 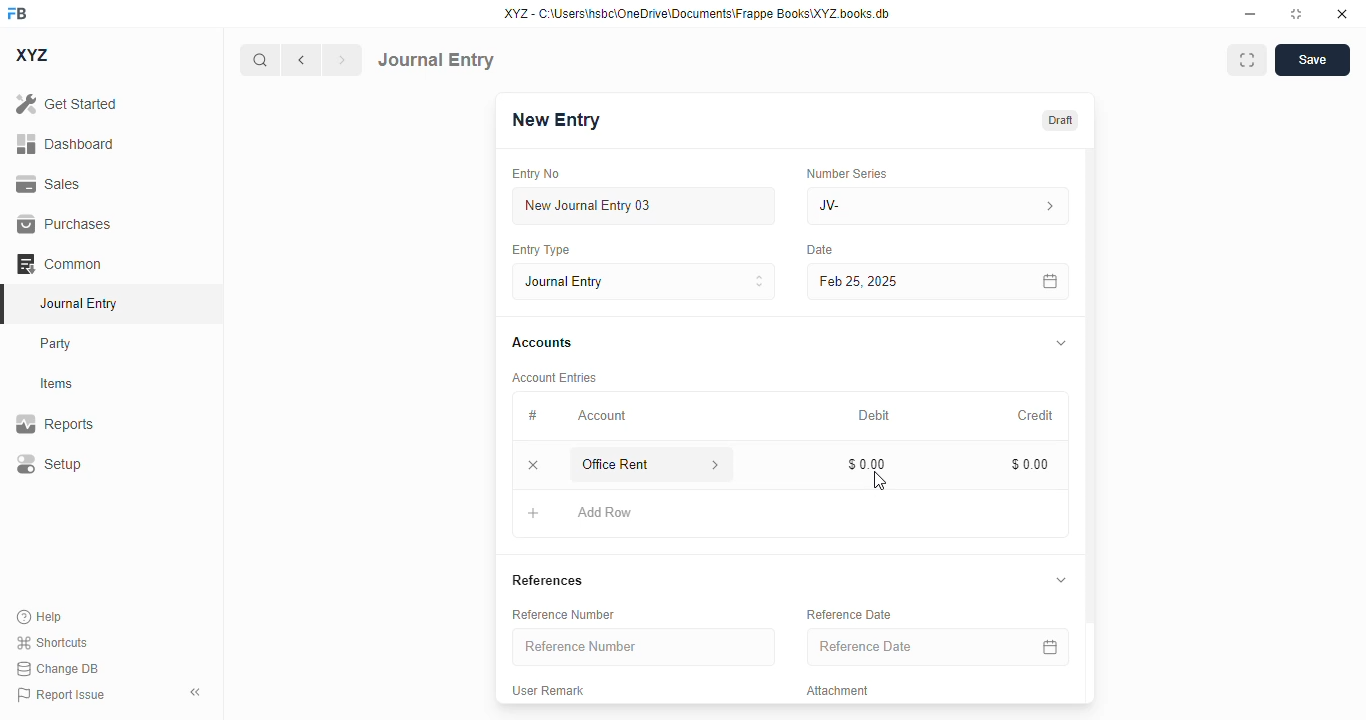 What do you see at coordinates (897, 646) in the screenshot?
I see `reference date` at bounding box center [897, 646].